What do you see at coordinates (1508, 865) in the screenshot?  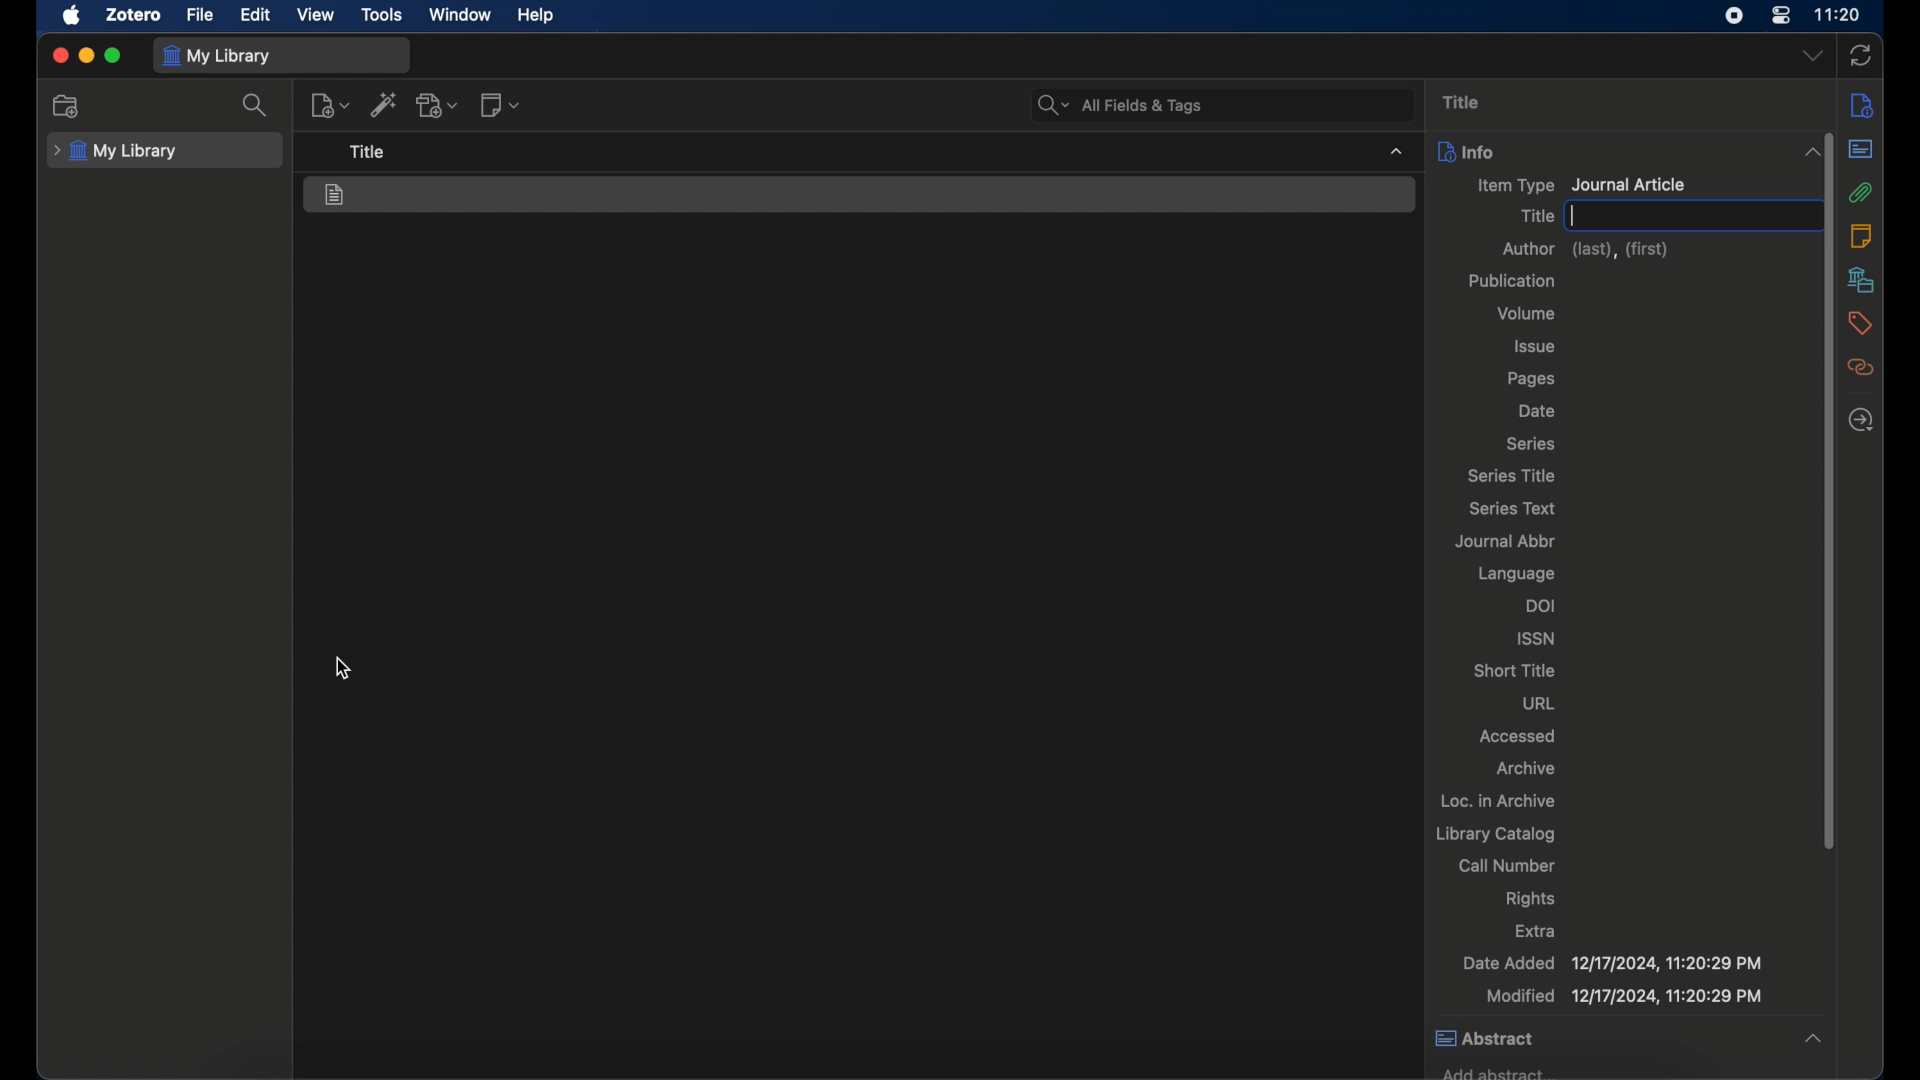 I see `call number` at bounding box center [1508, 865].